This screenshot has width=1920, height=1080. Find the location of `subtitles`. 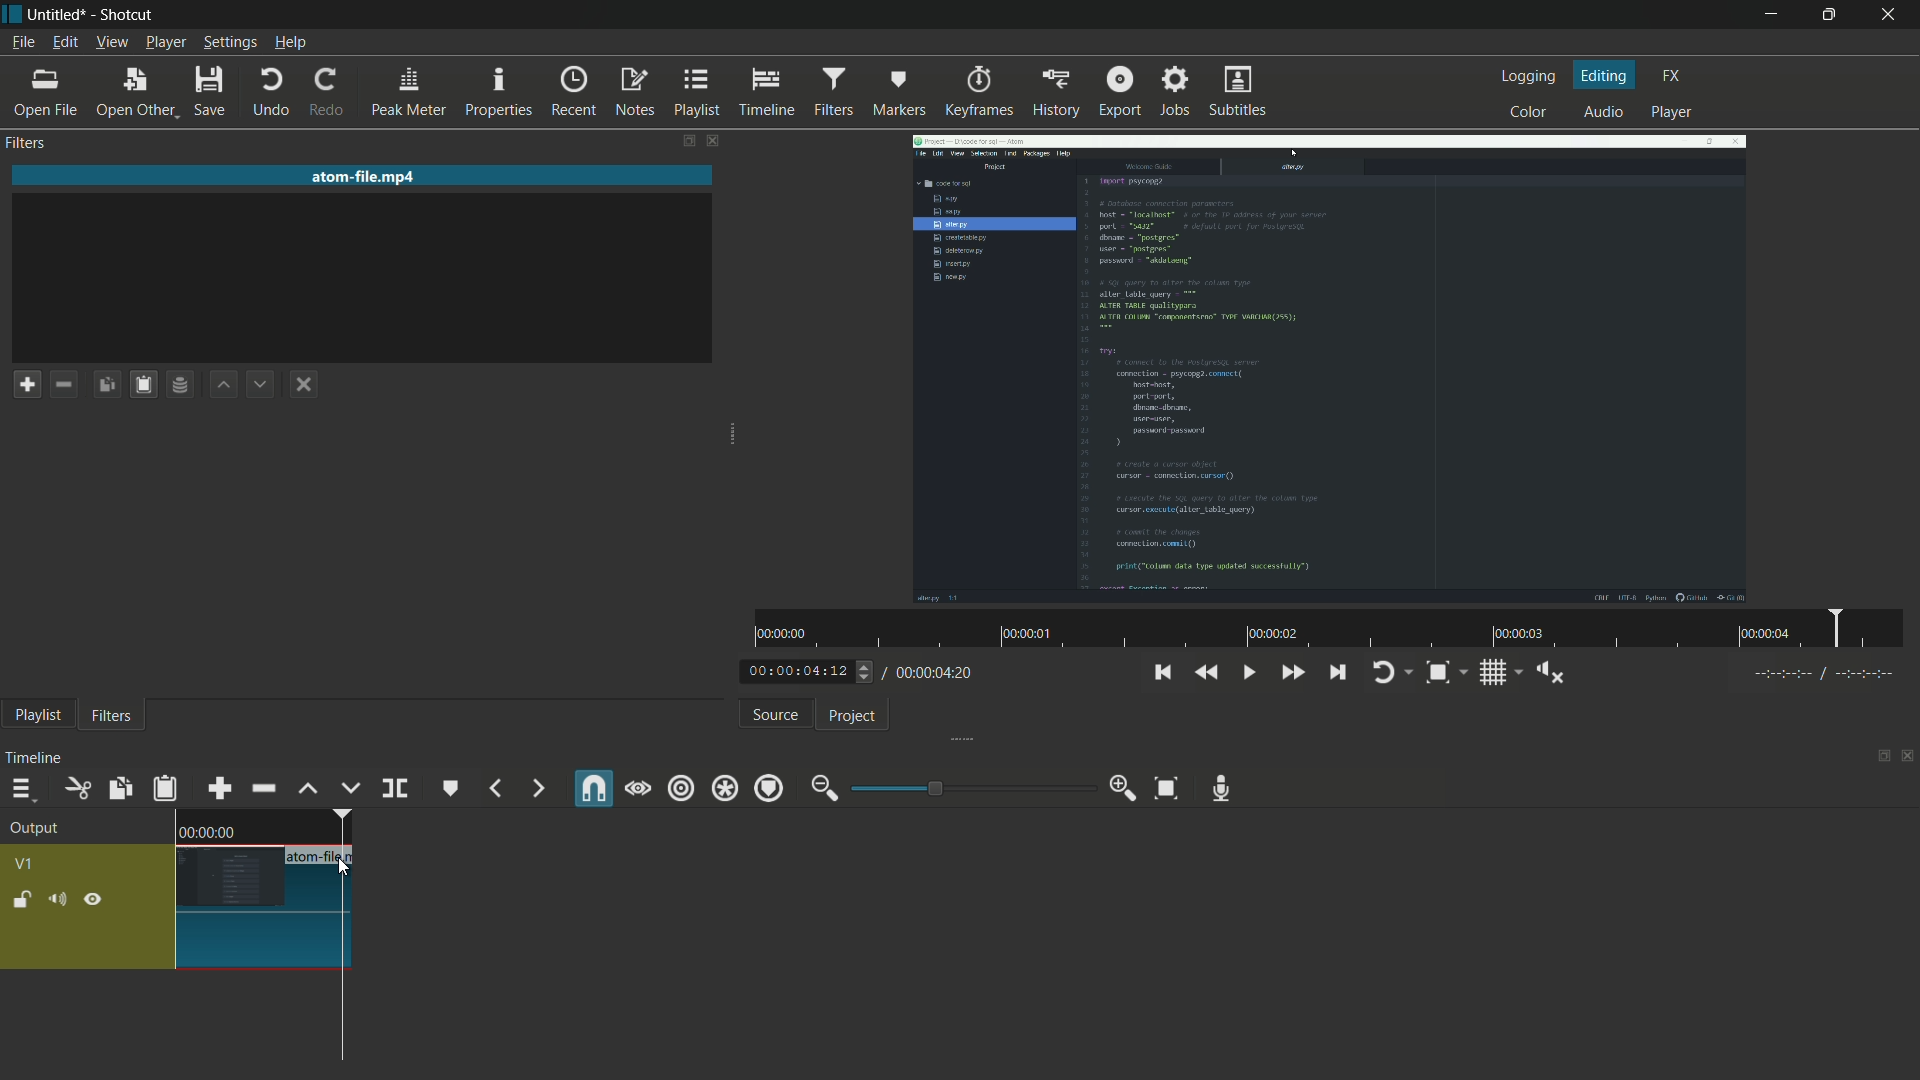

subtitles is located at coordinates (1241, 91).